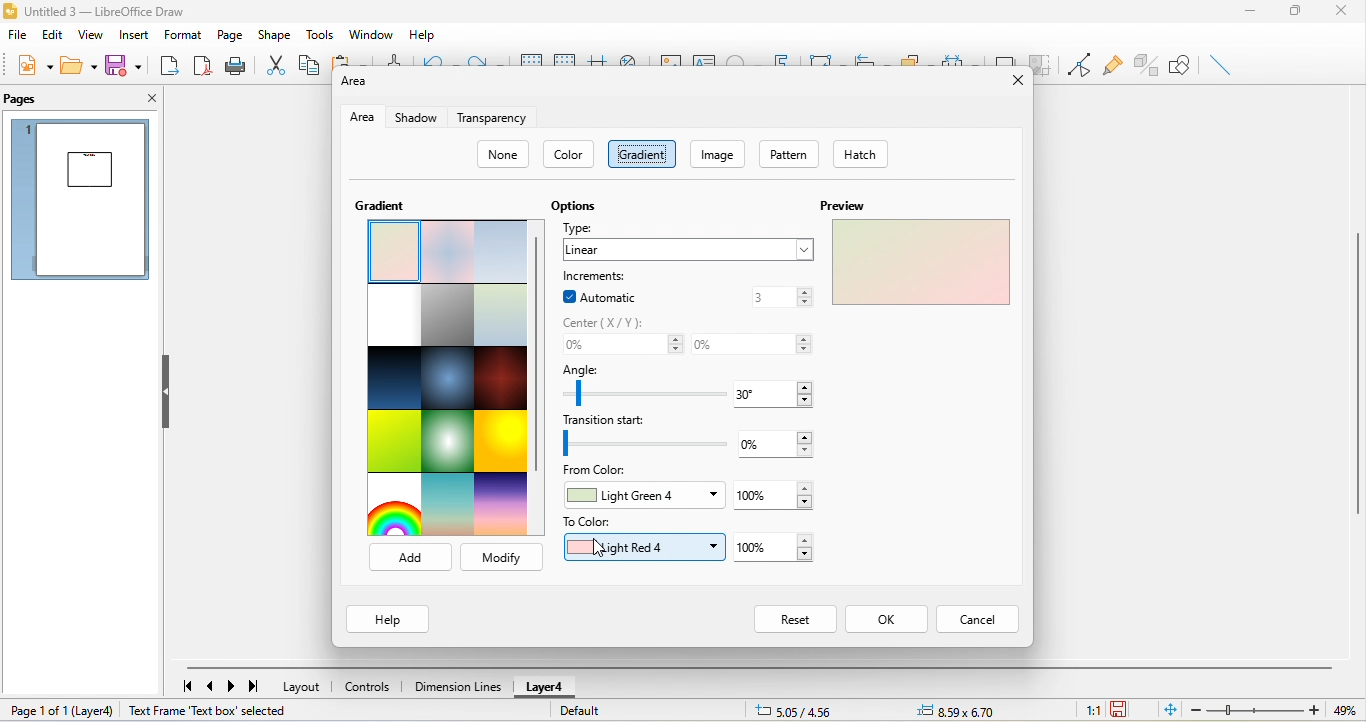 The height and width of the screenshot is (722, 1366). Describe the element at coordinates (449, 505) in the screenshot. I see `sunrise` at that location.